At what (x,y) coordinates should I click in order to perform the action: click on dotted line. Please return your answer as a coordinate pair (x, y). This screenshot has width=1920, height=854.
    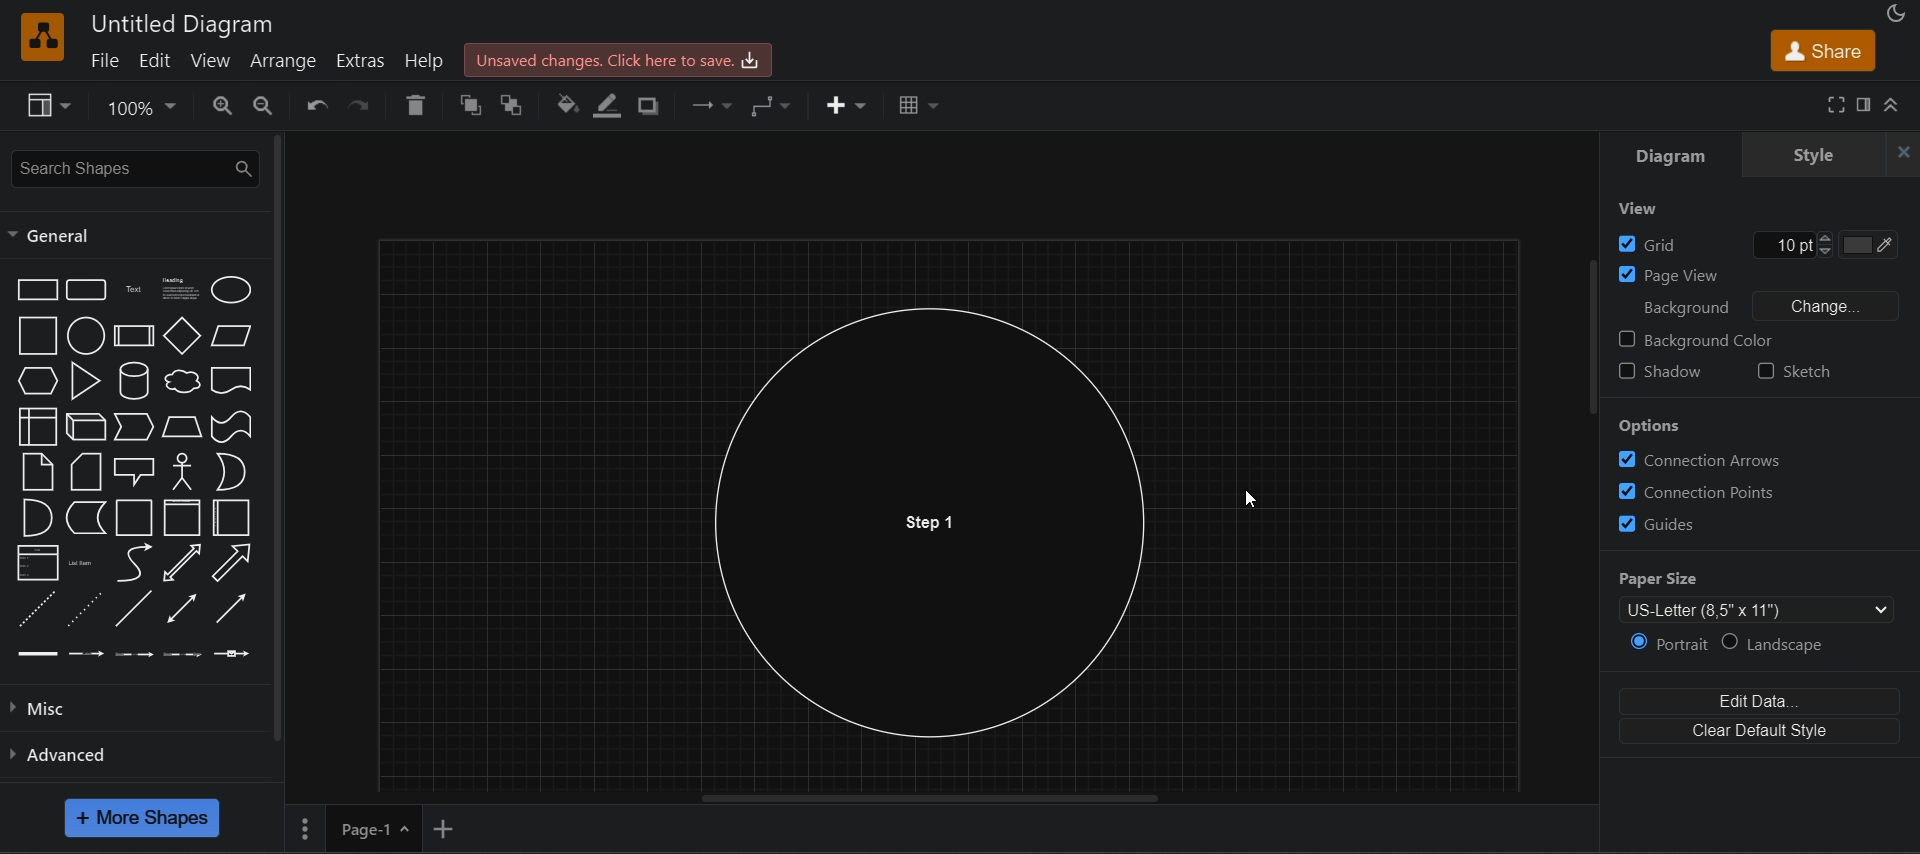
    Looking at the image, I should click on (88, 611).